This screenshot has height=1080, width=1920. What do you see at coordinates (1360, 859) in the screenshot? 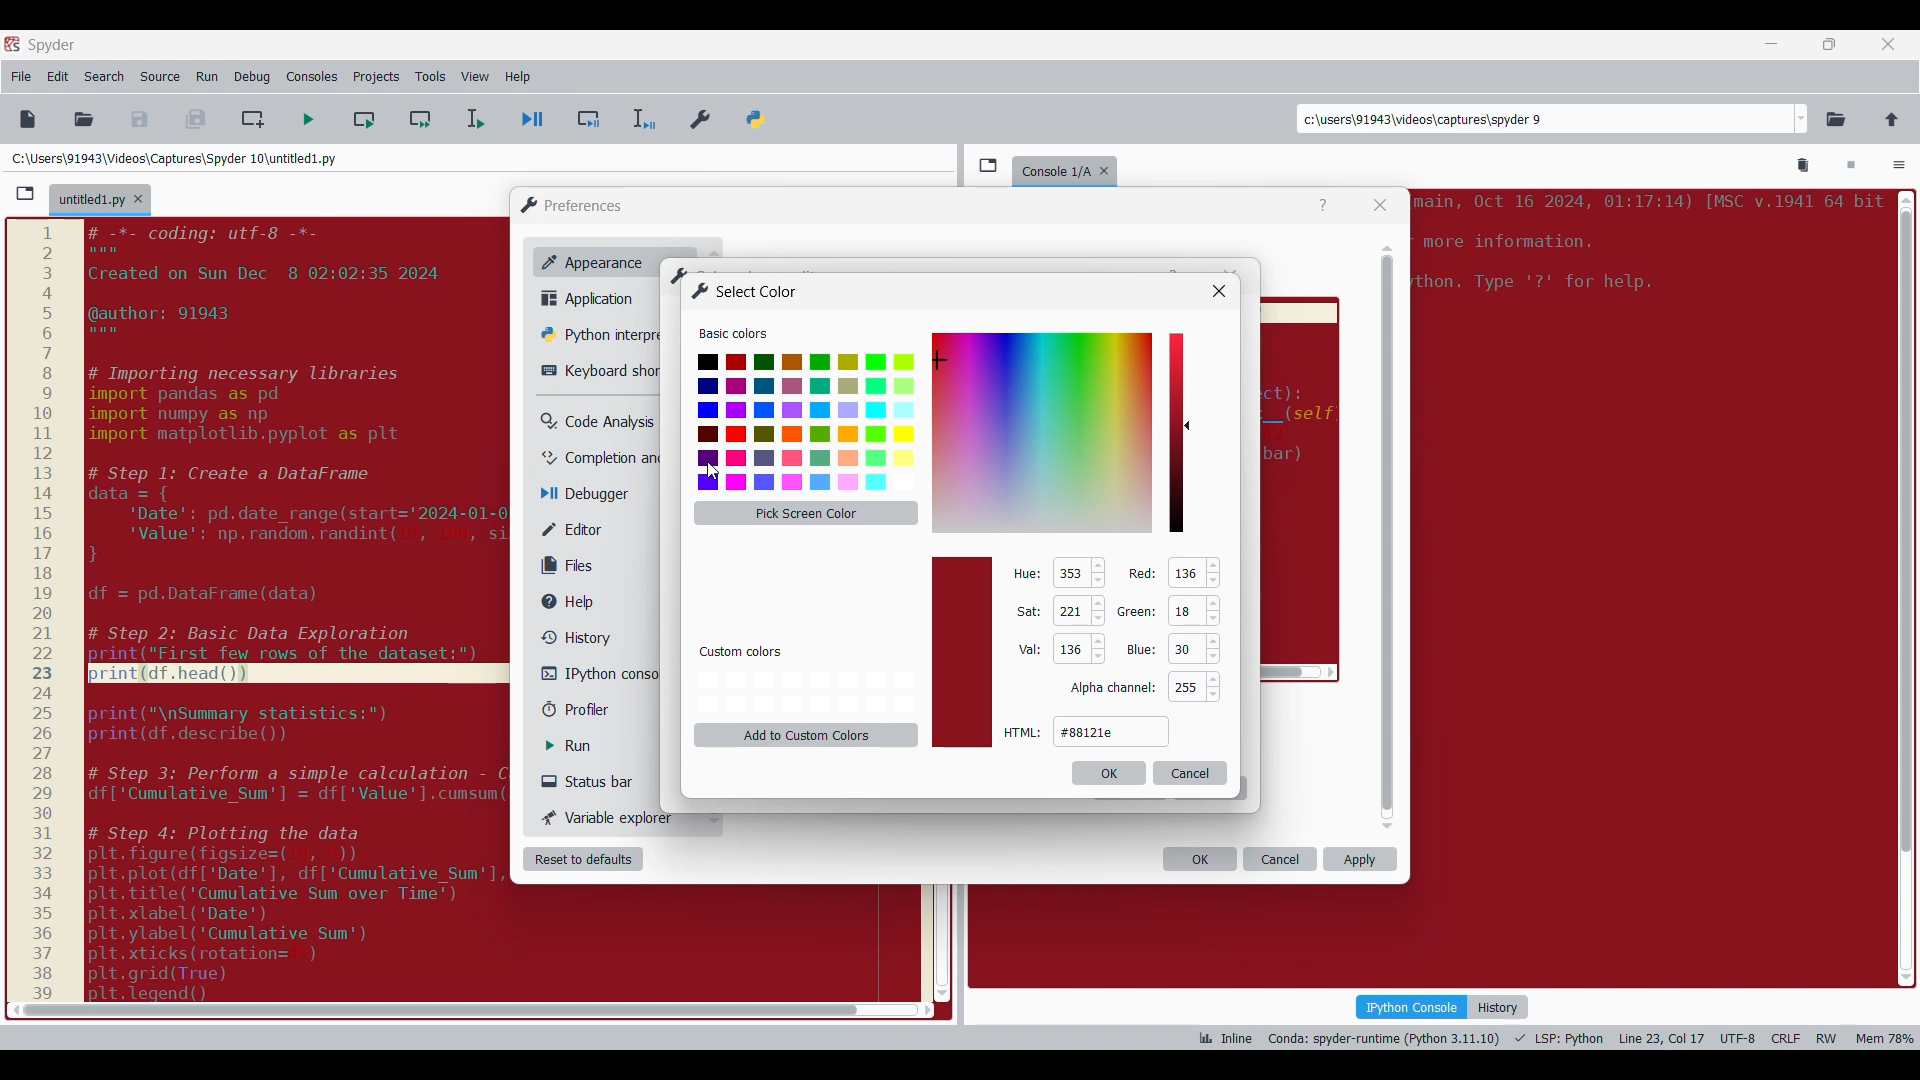
I see `Apply` at bounding box center [1360, 859].